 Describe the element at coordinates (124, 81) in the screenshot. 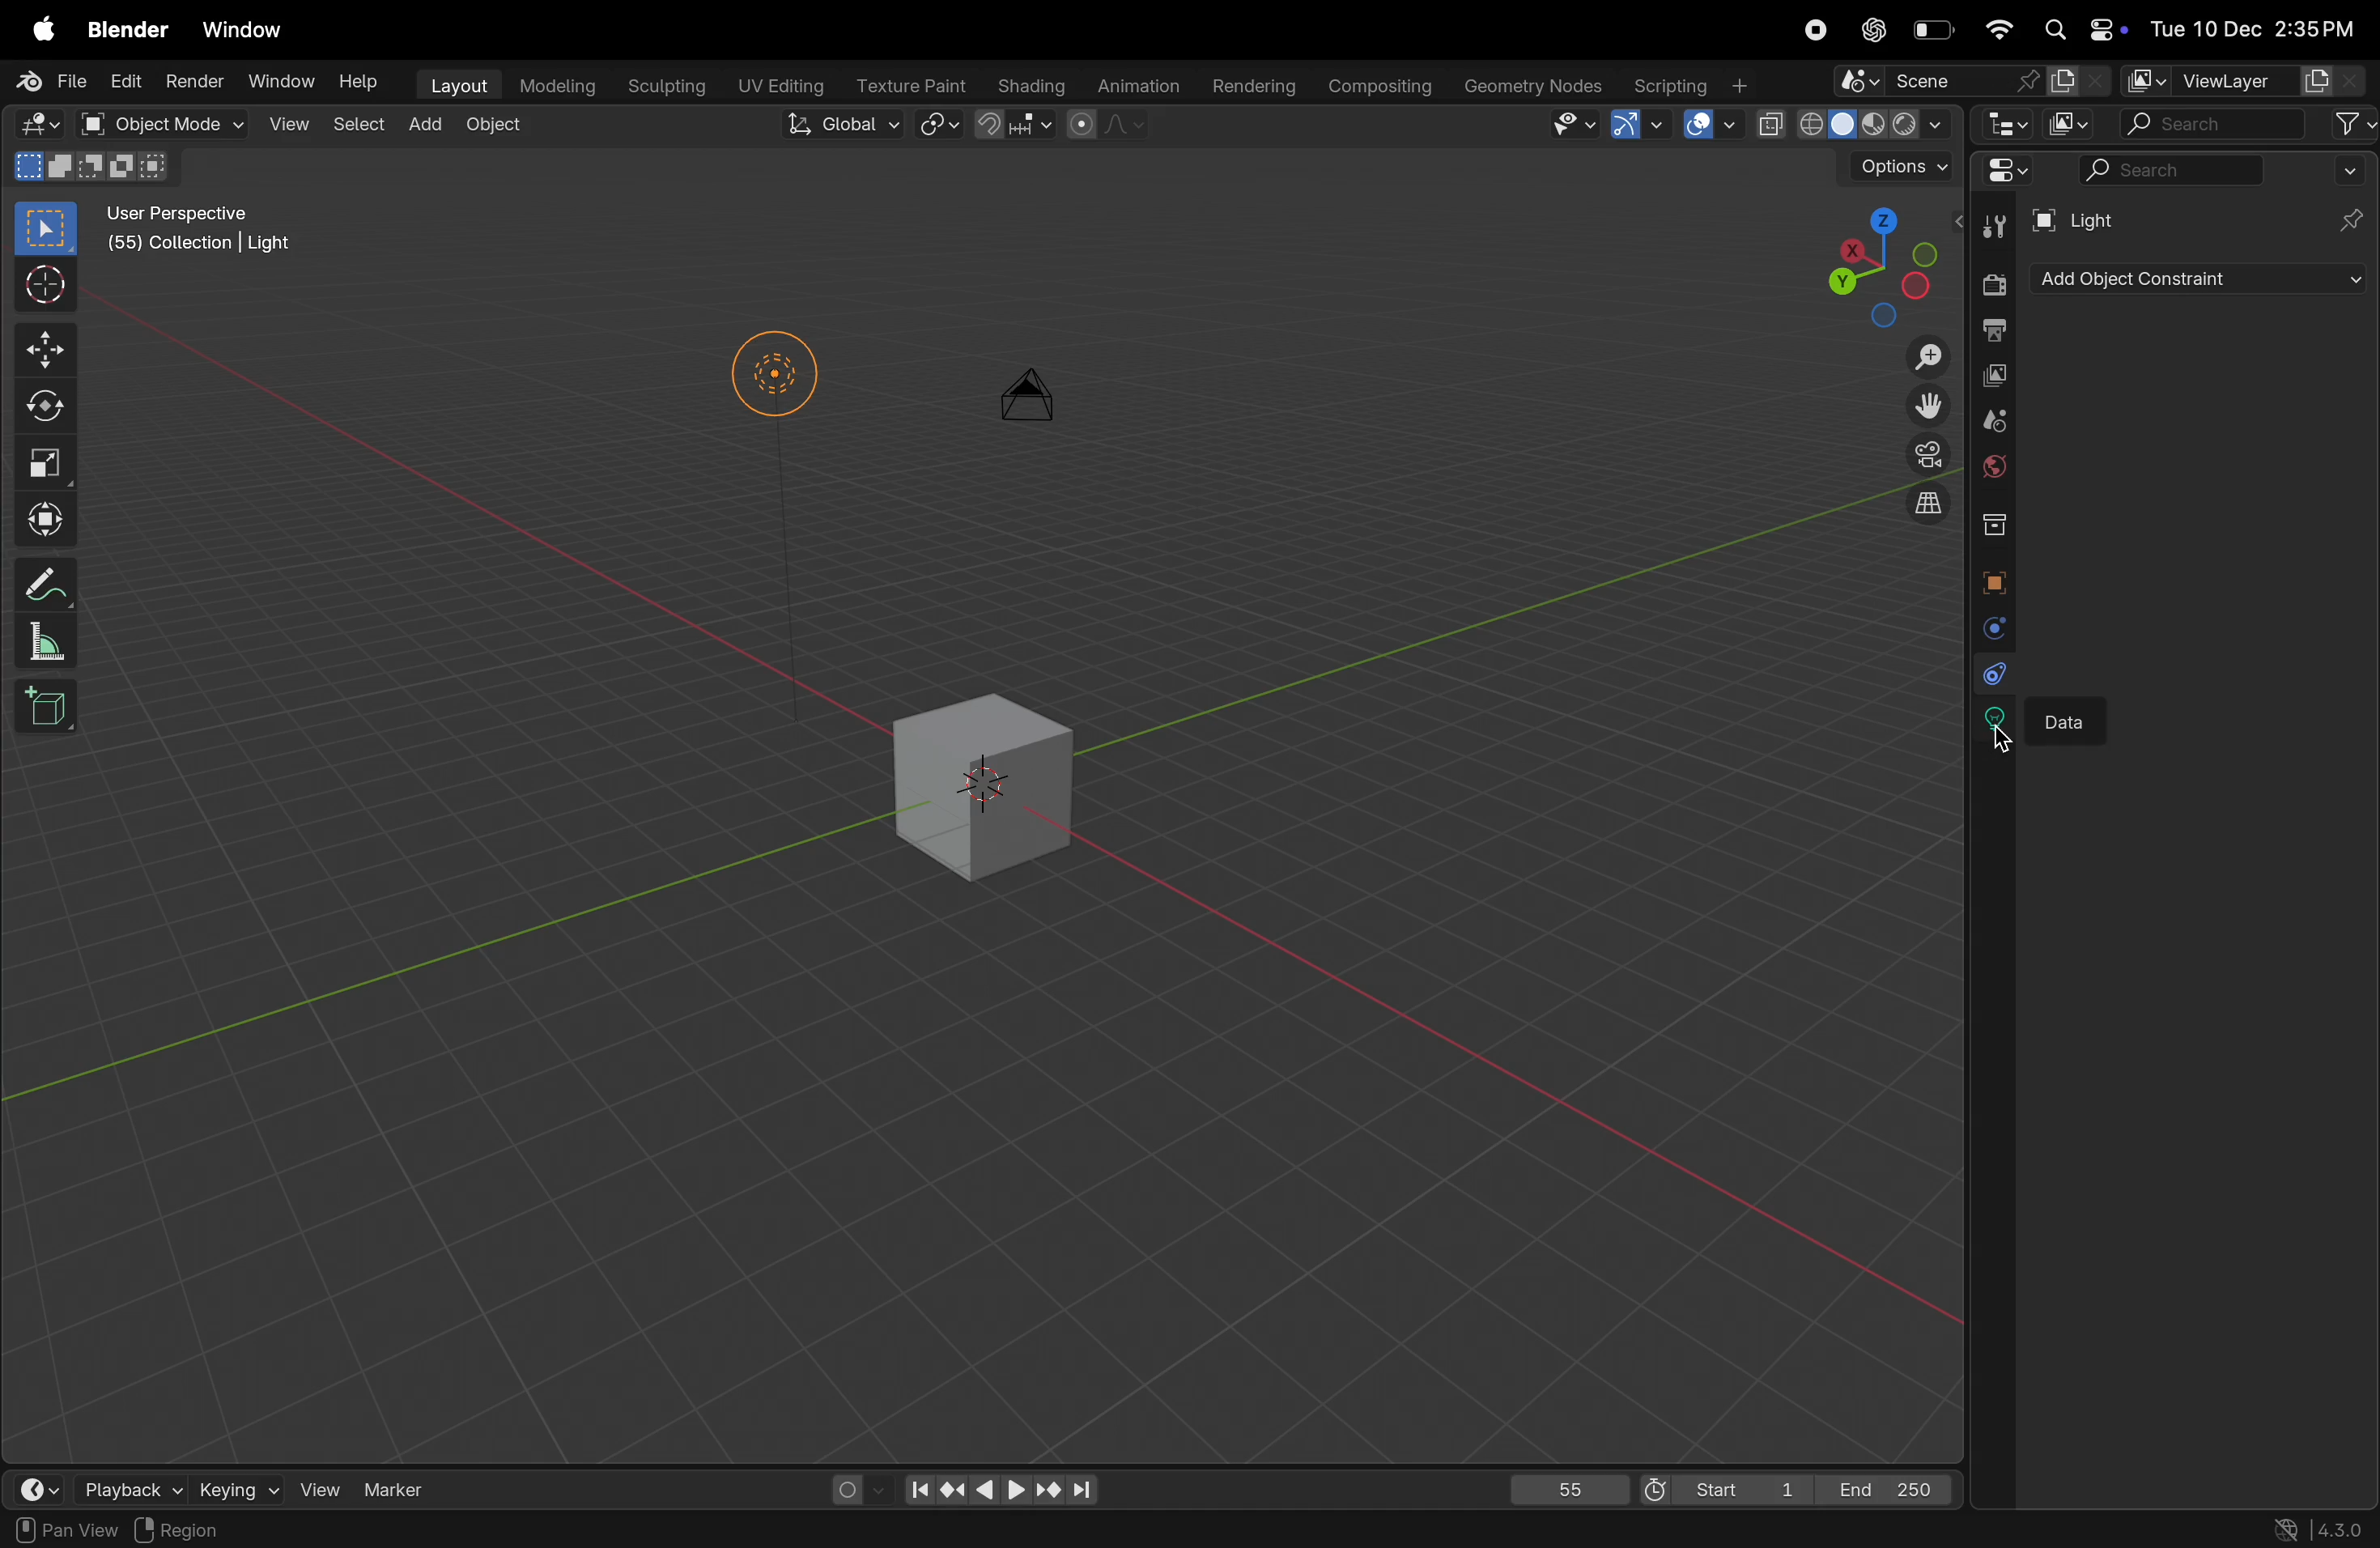

I see `Edit` at that location.